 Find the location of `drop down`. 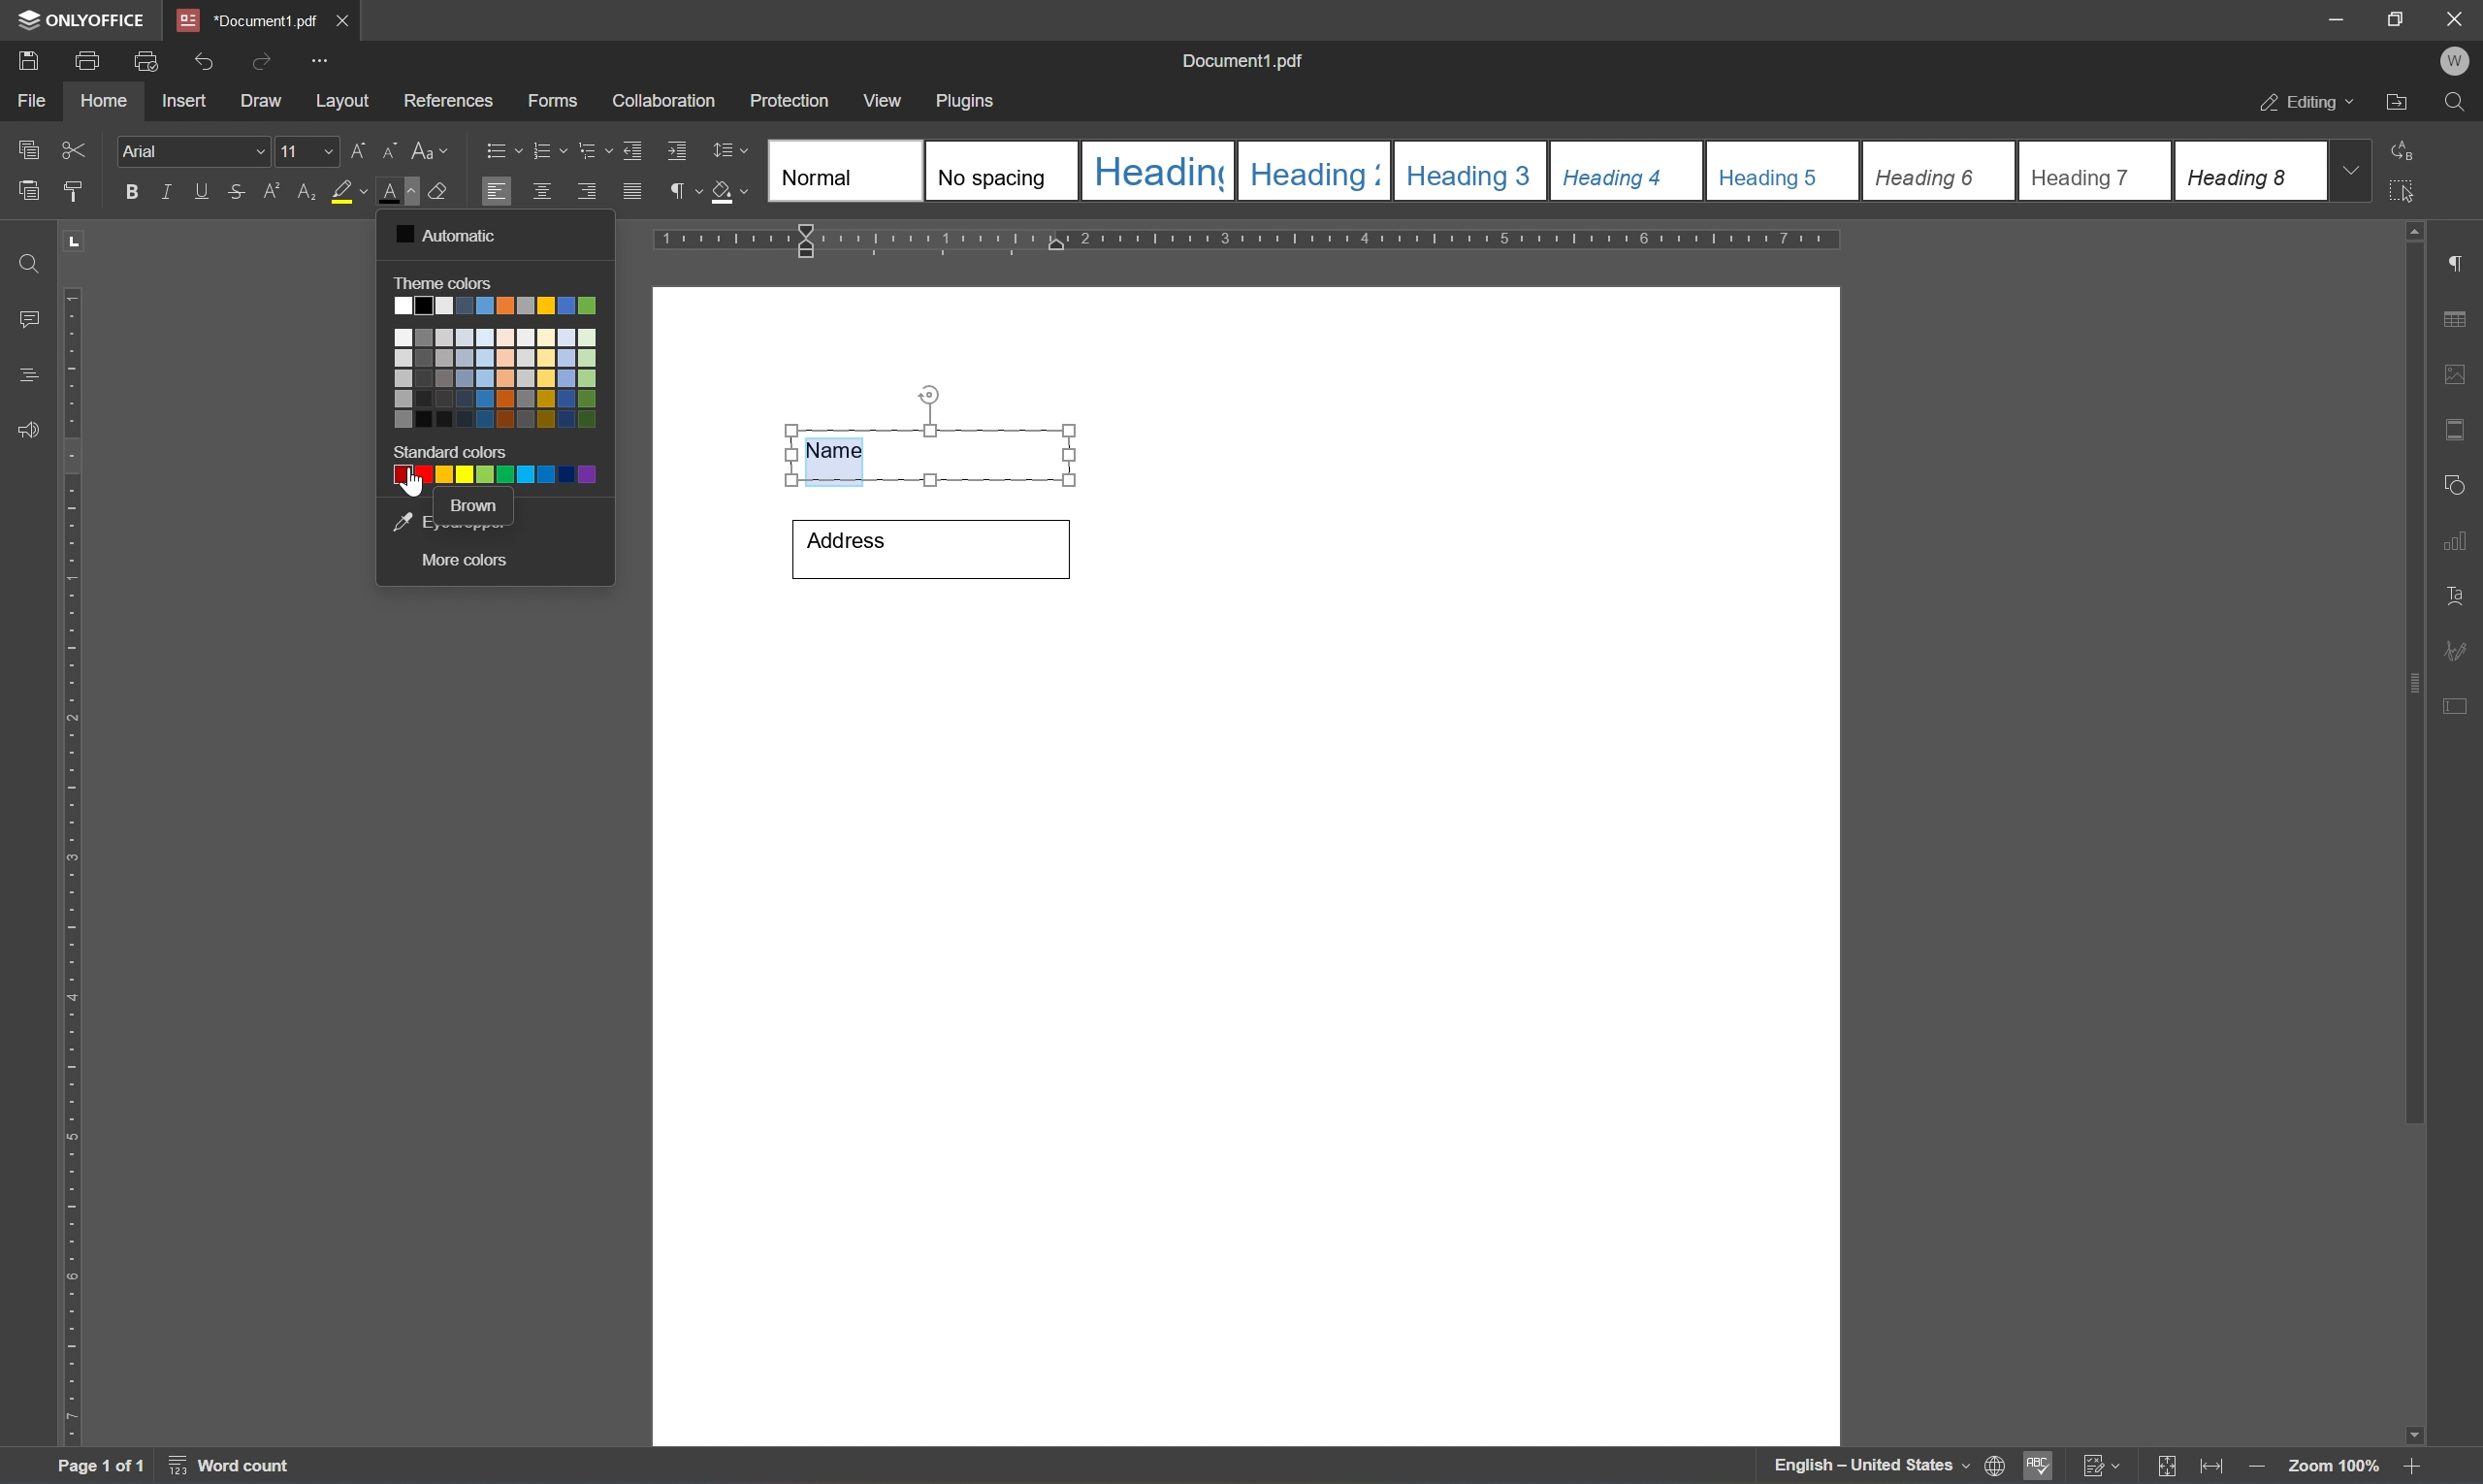

drop down is located at coordinates (2357, 172).